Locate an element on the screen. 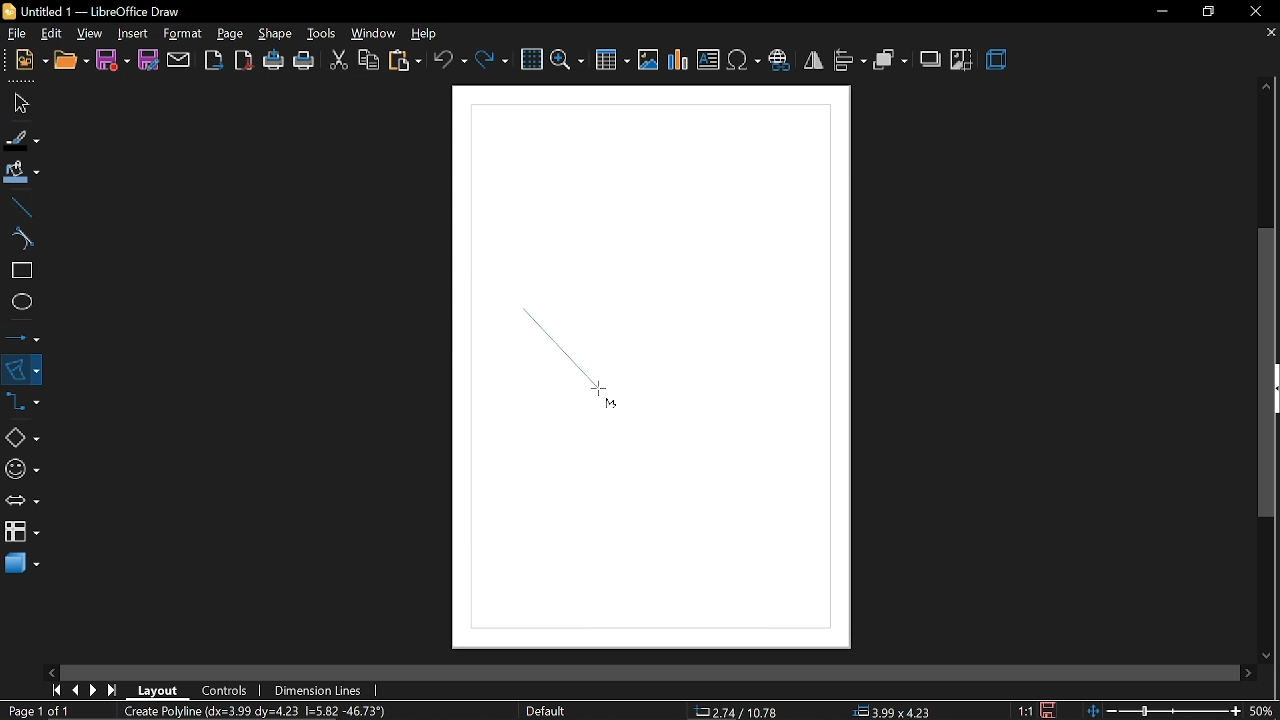  select is located at coordinates (18, 103).